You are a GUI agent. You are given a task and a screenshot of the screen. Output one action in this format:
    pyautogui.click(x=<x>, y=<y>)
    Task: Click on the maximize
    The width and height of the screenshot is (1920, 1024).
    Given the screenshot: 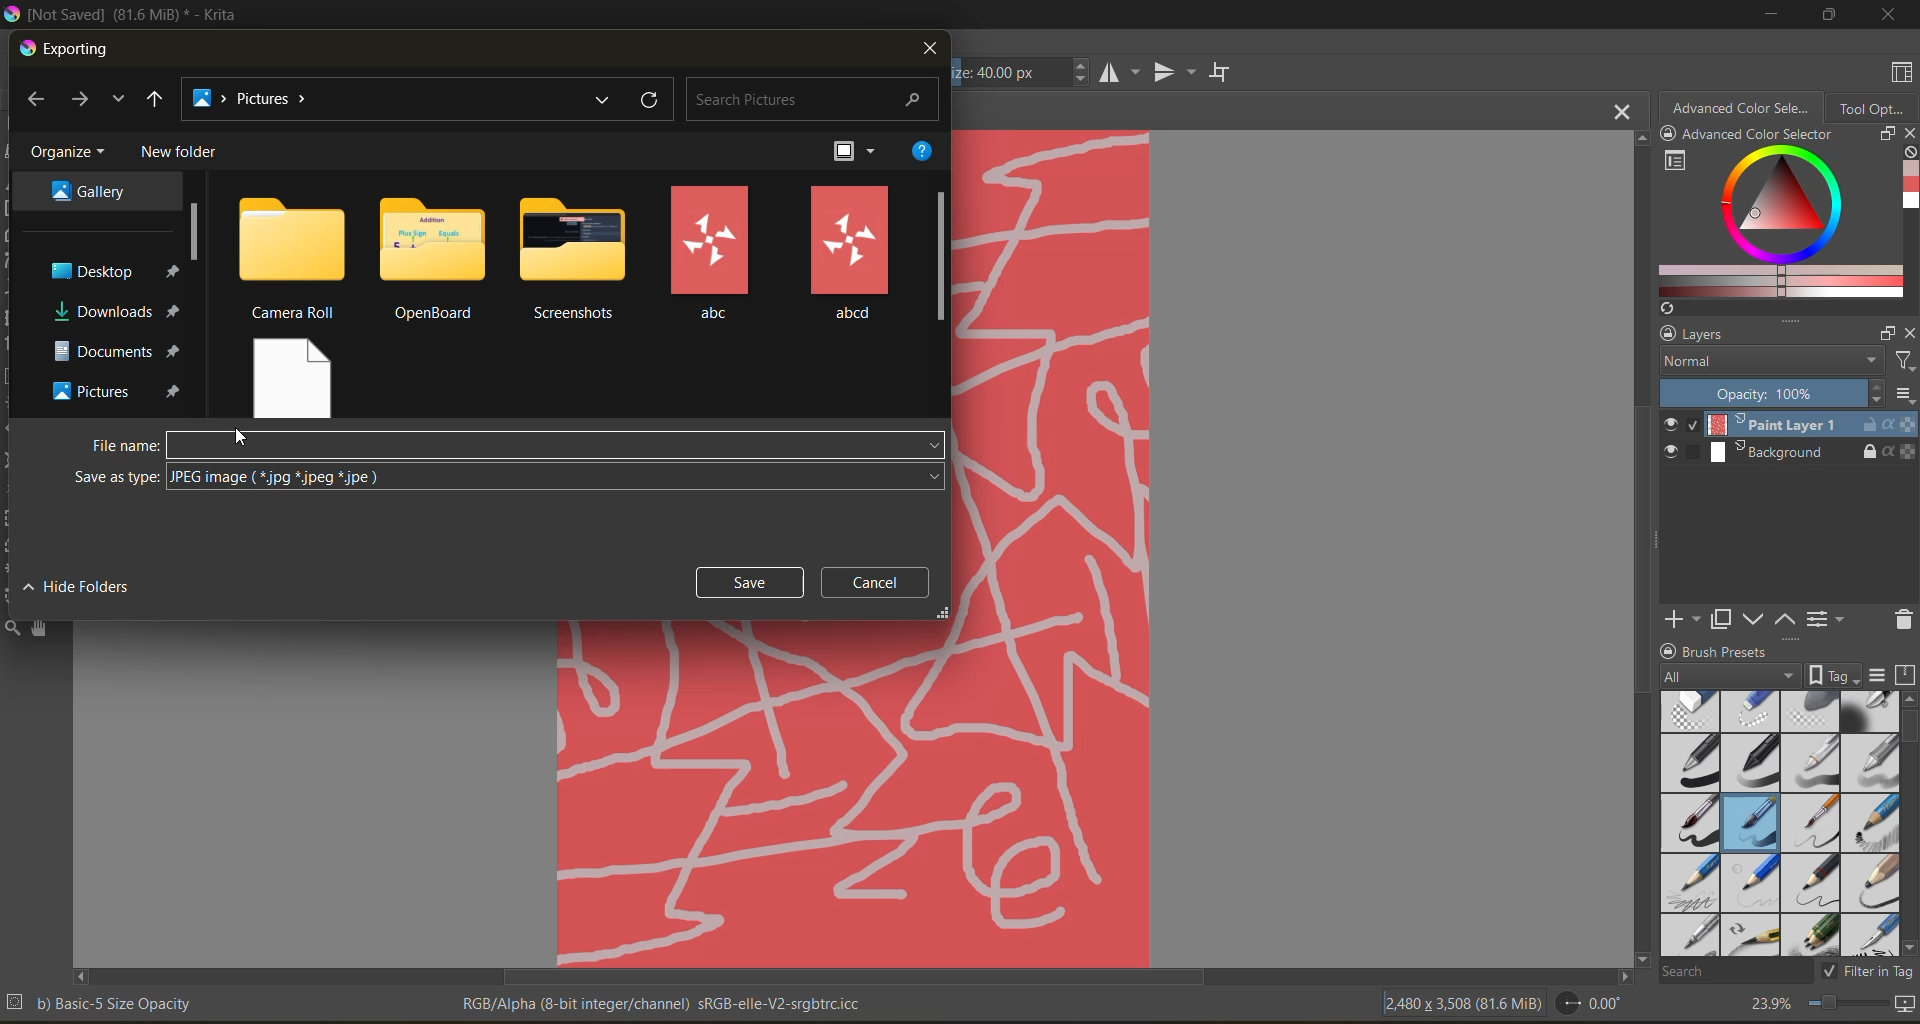 What is the action you would take?
    pyautogui.click(x=1823, y=14)
    